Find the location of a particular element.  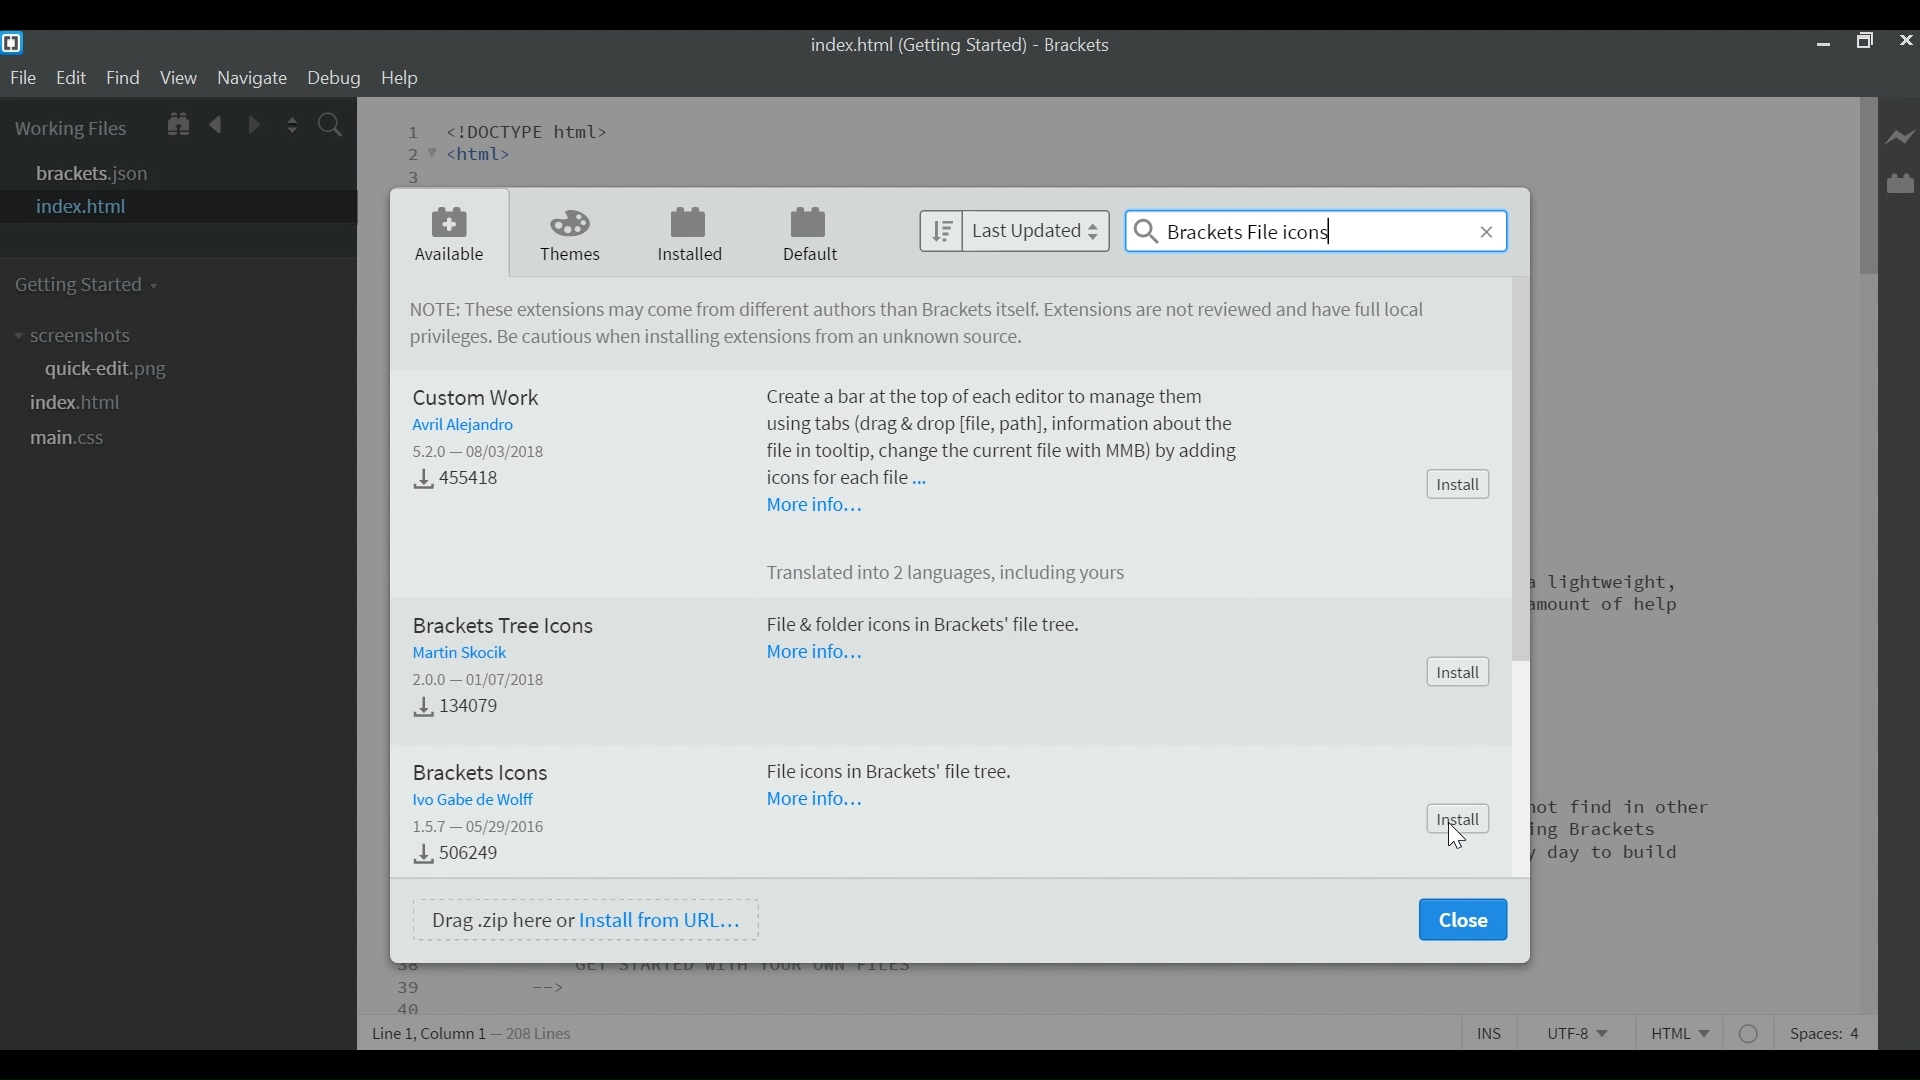

Restore is located at coordinates (1864, 44).